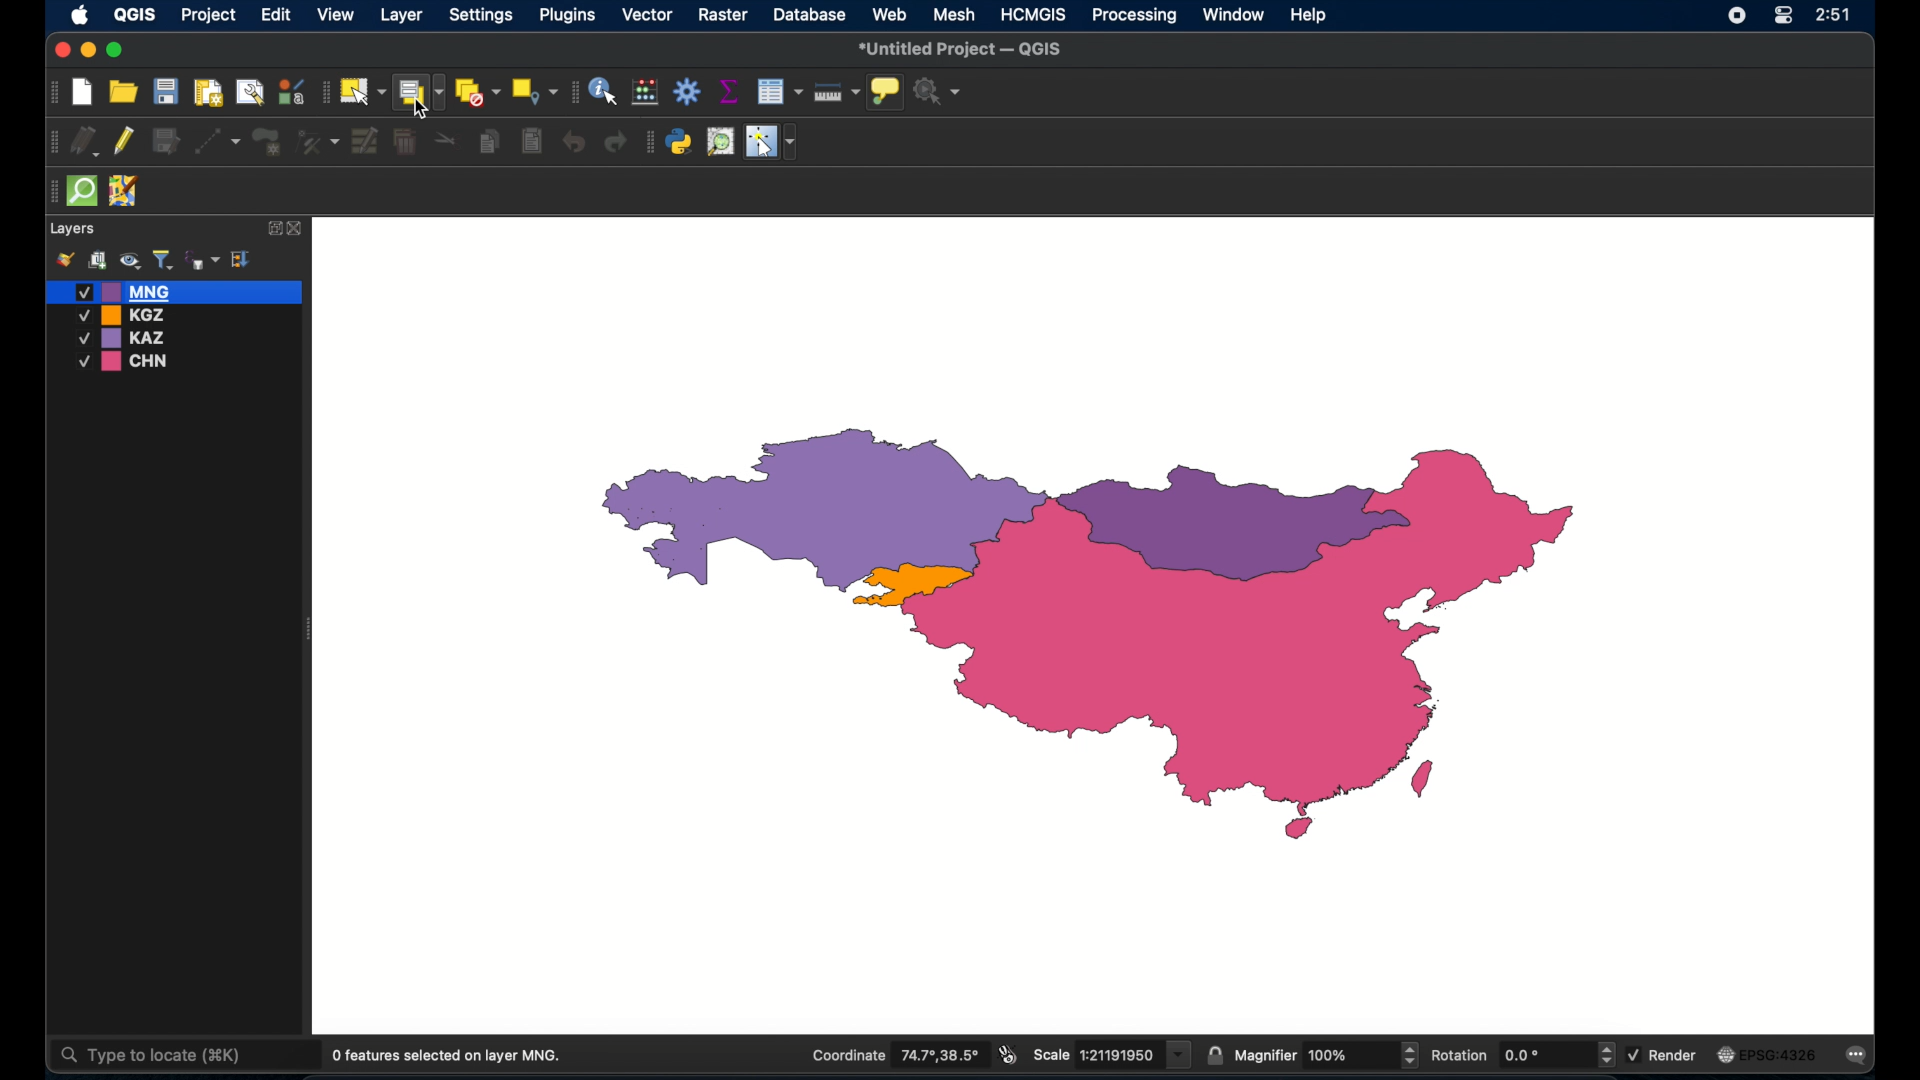 This screenshot has width=1920, height=1080. What do you see at coordinates (939, 91) in the screenshot?
I see `no action selected ` at bounding box center [939, 91].